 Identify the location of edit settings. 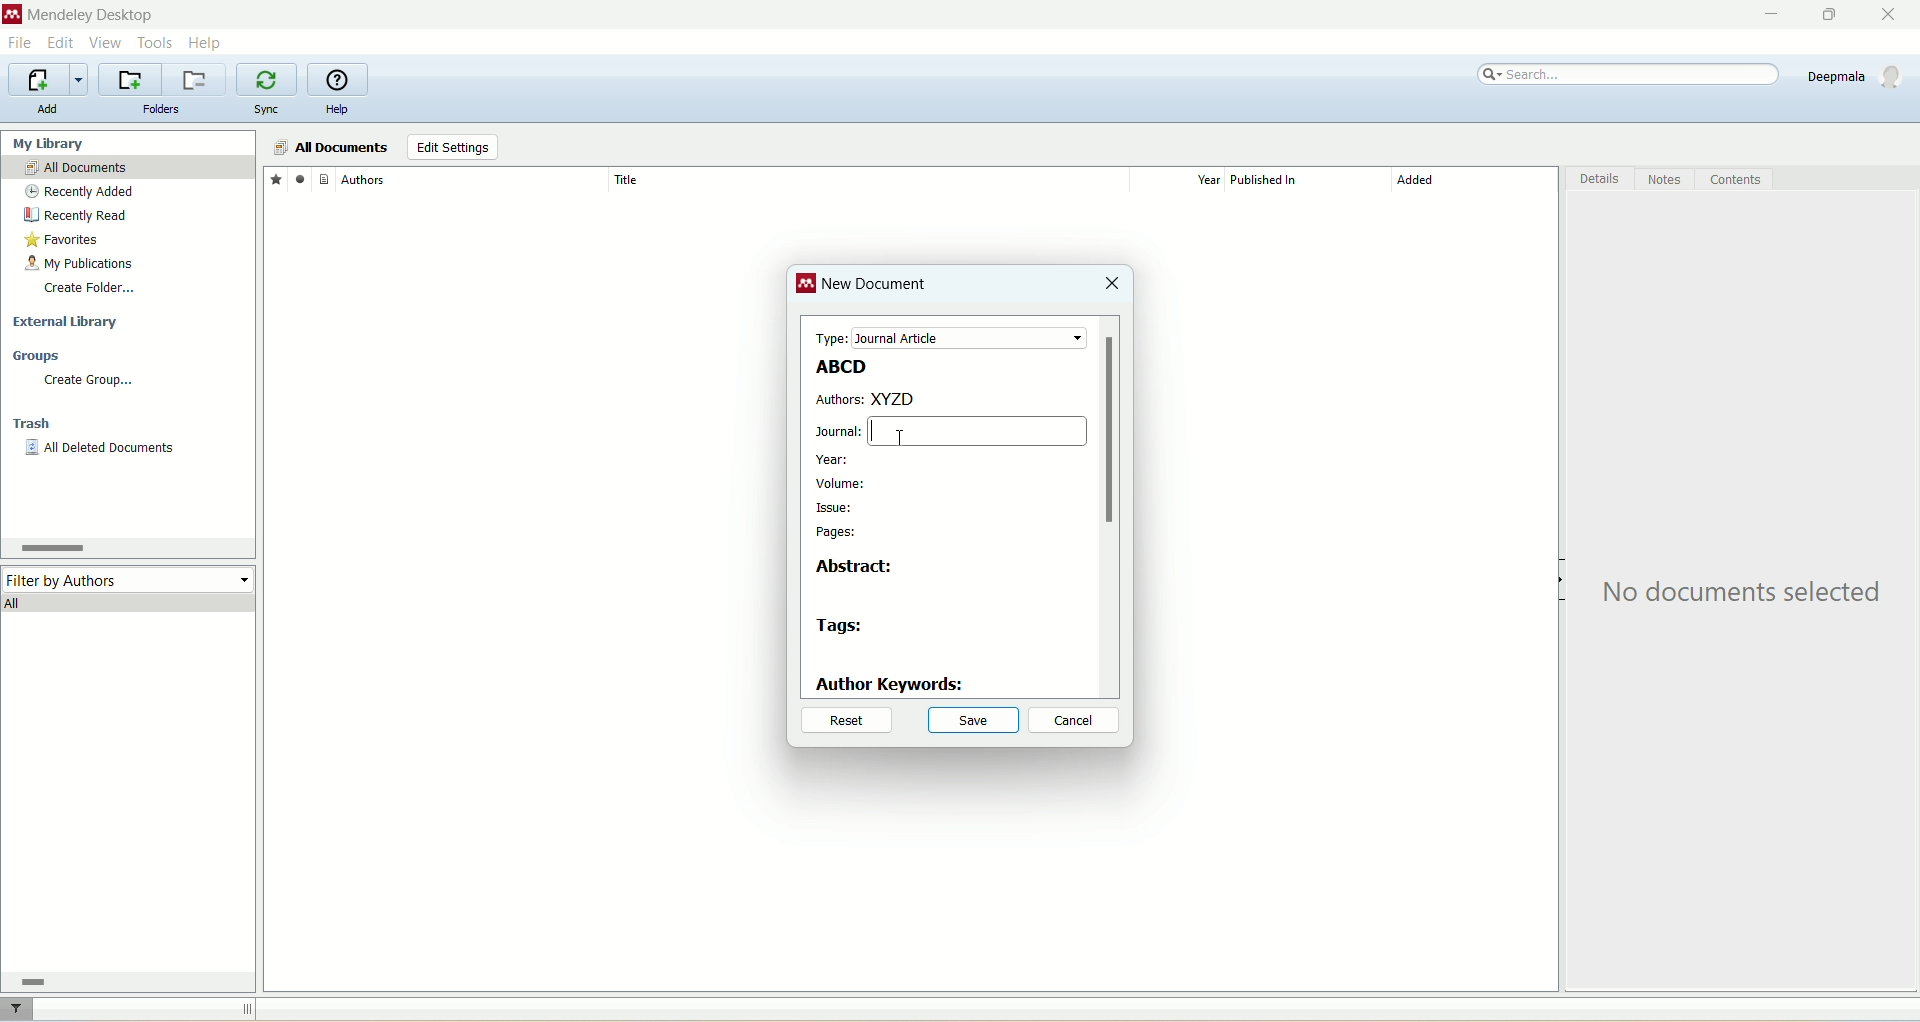
(452, 148).